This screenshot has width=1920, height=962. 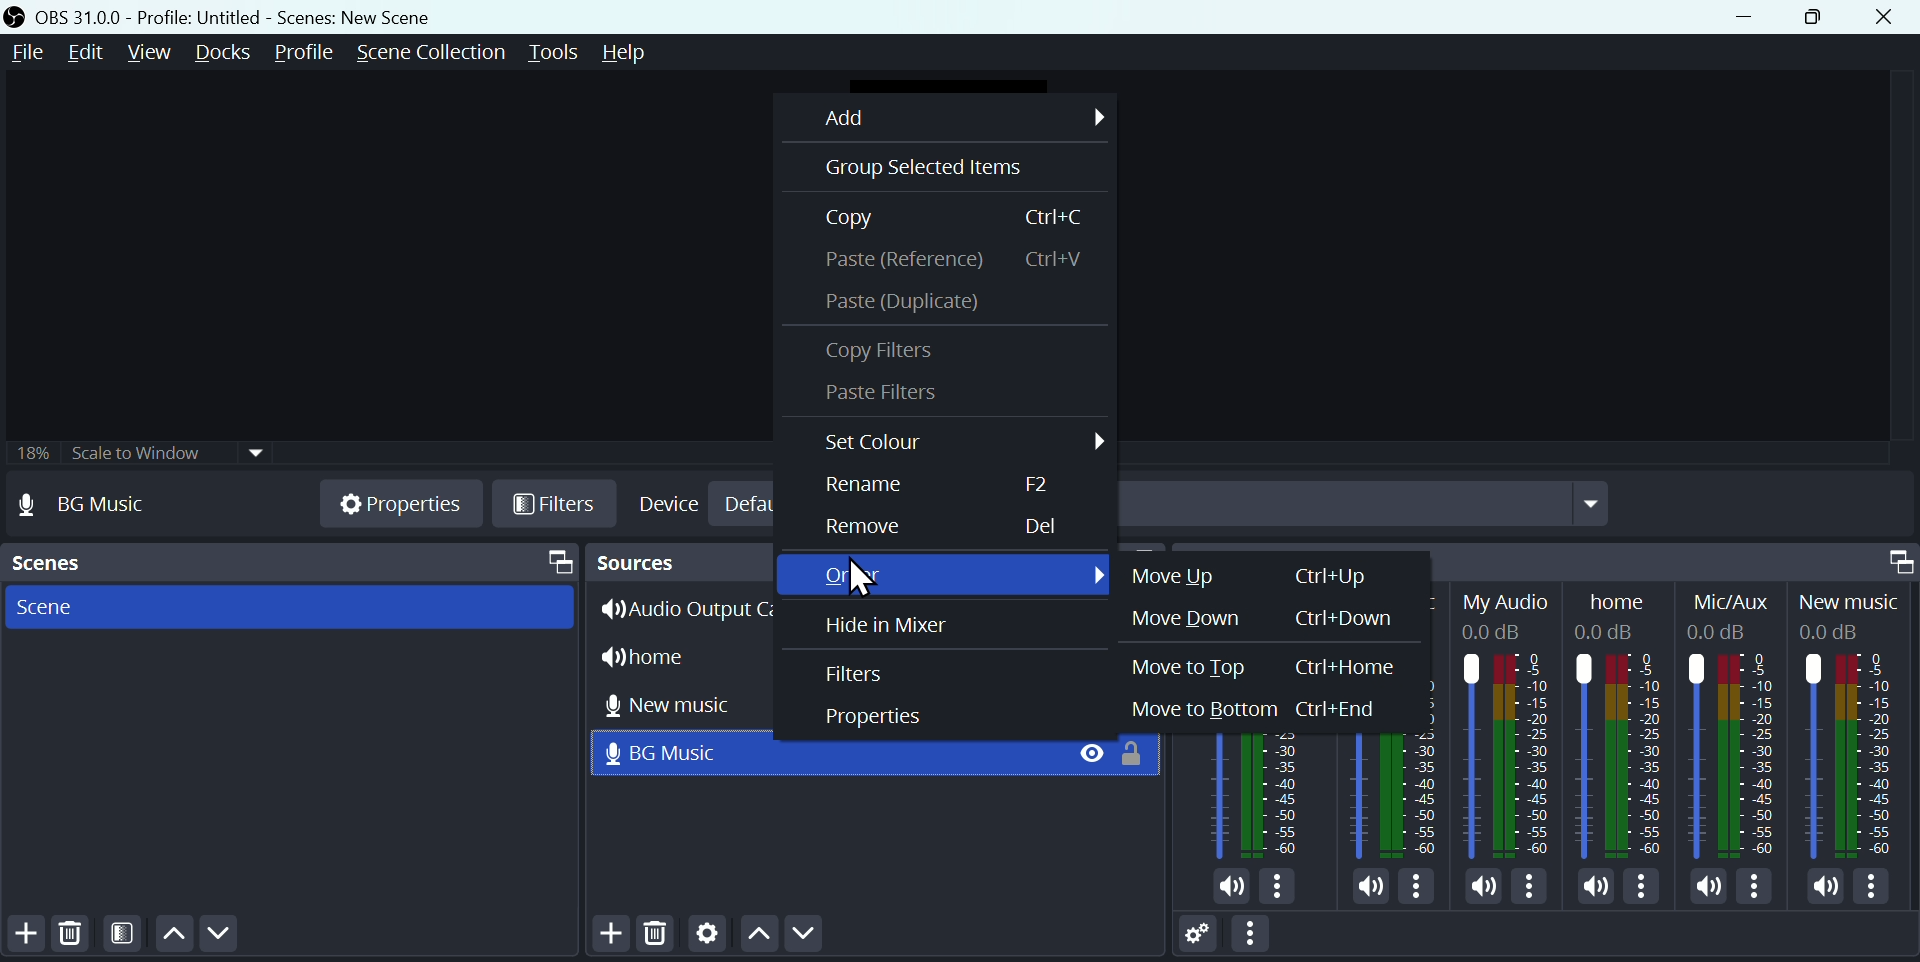 I want to click on Scenes, so click(x=59, y=564).